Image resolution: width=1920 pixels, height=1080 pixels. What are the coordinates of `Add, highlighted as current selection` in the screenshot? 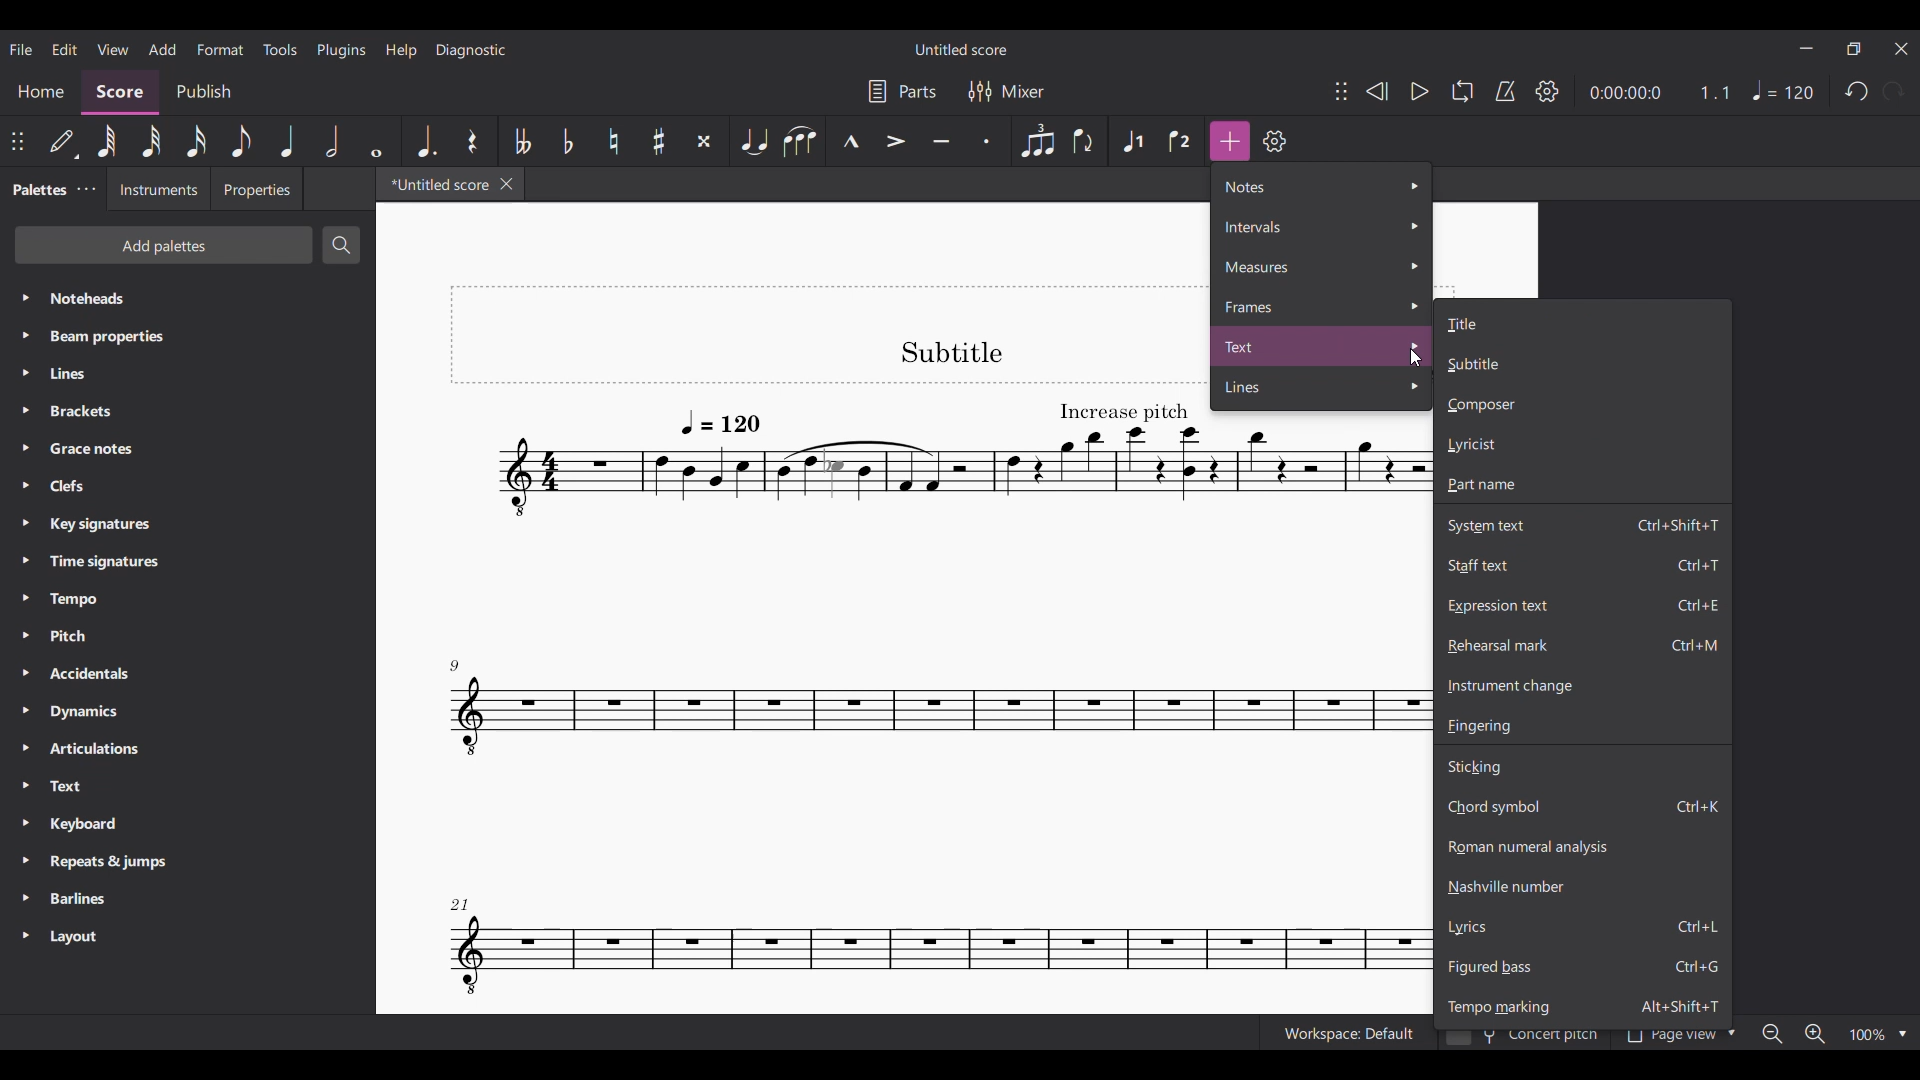 It's located at (1230, 141).